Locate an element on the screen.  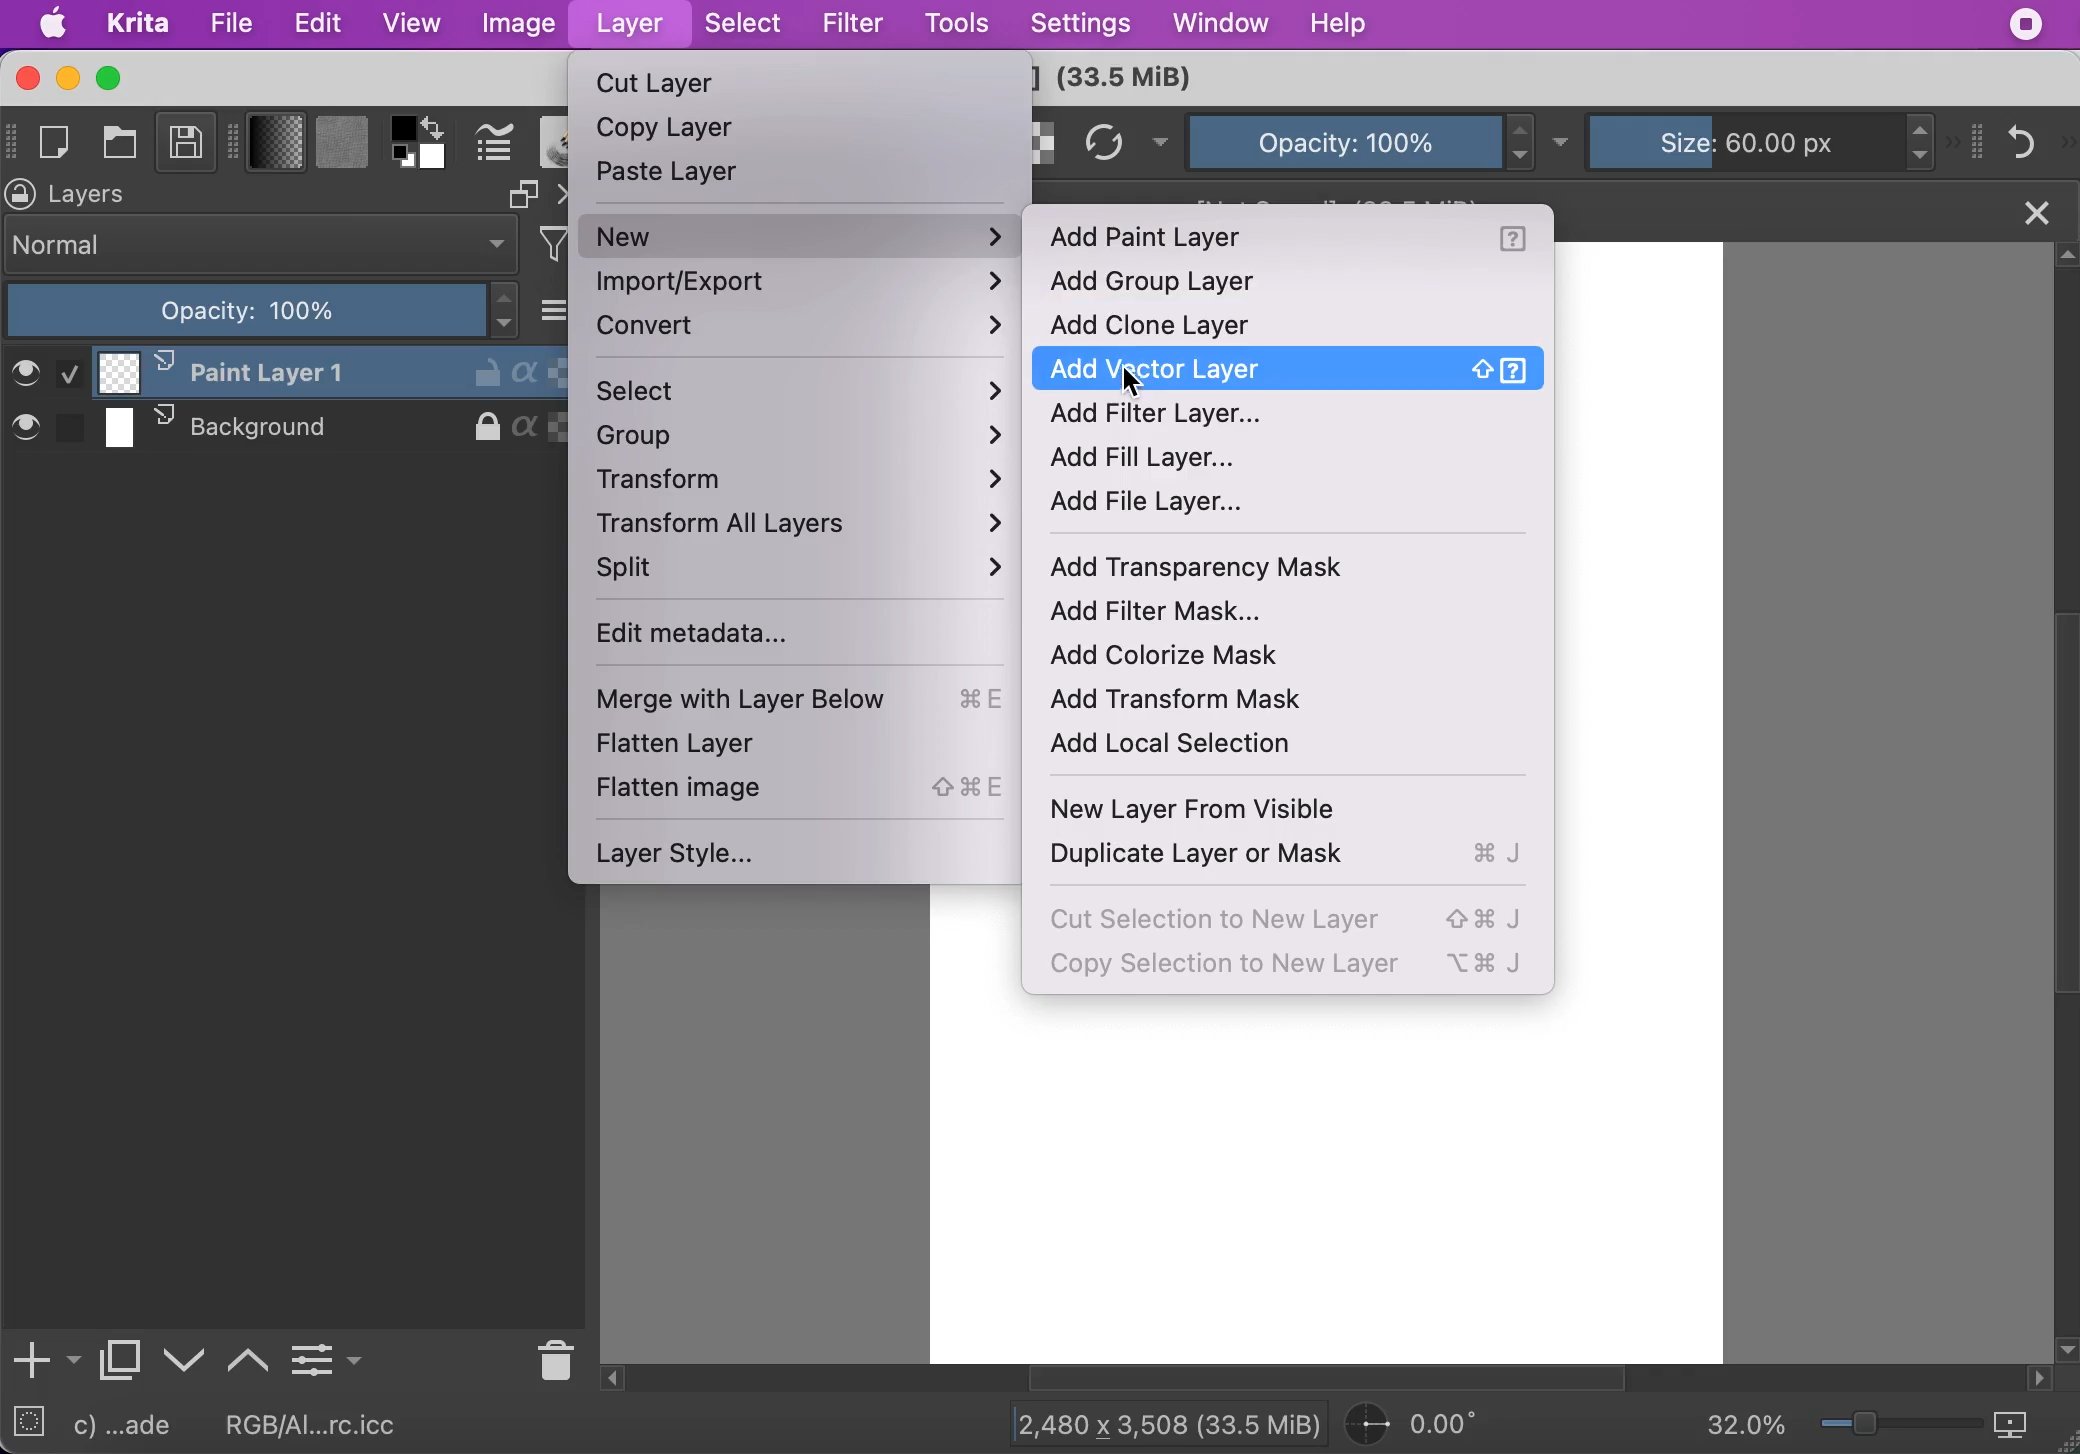
settings is located at coordinates (1080, 25).